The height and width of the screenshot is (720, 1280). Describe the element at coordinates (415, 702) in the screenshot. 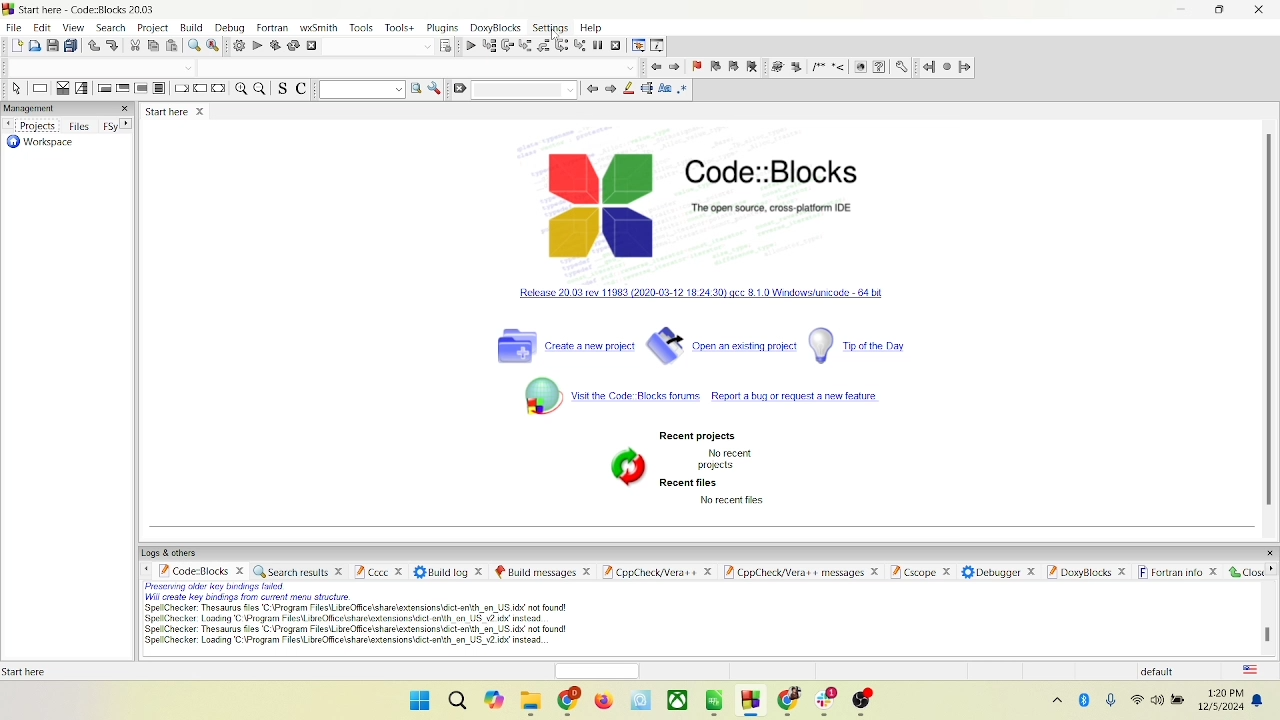

I see `window` at that location.